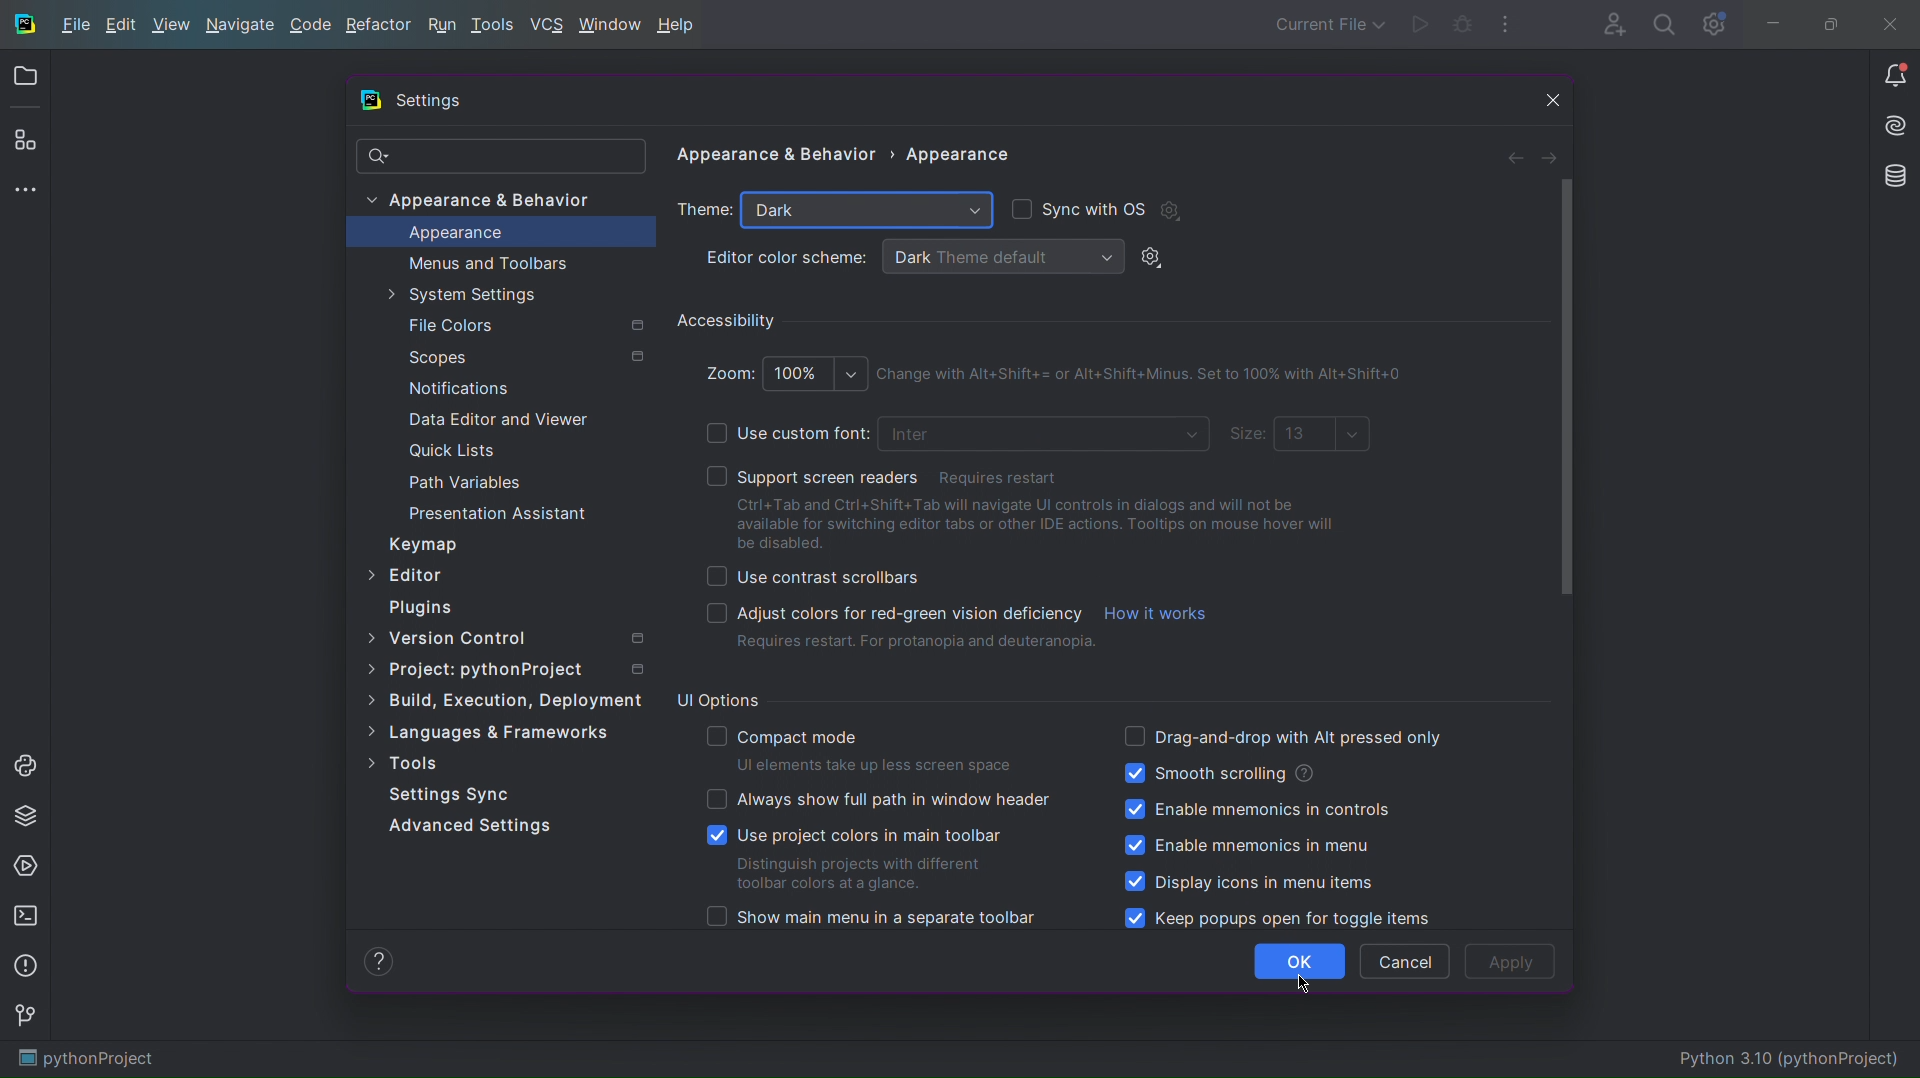 This screenshot has width=1920, height=1078. Describe the element at coordinates (481, 296) in the screenshot. I see `System Settings` at that location.